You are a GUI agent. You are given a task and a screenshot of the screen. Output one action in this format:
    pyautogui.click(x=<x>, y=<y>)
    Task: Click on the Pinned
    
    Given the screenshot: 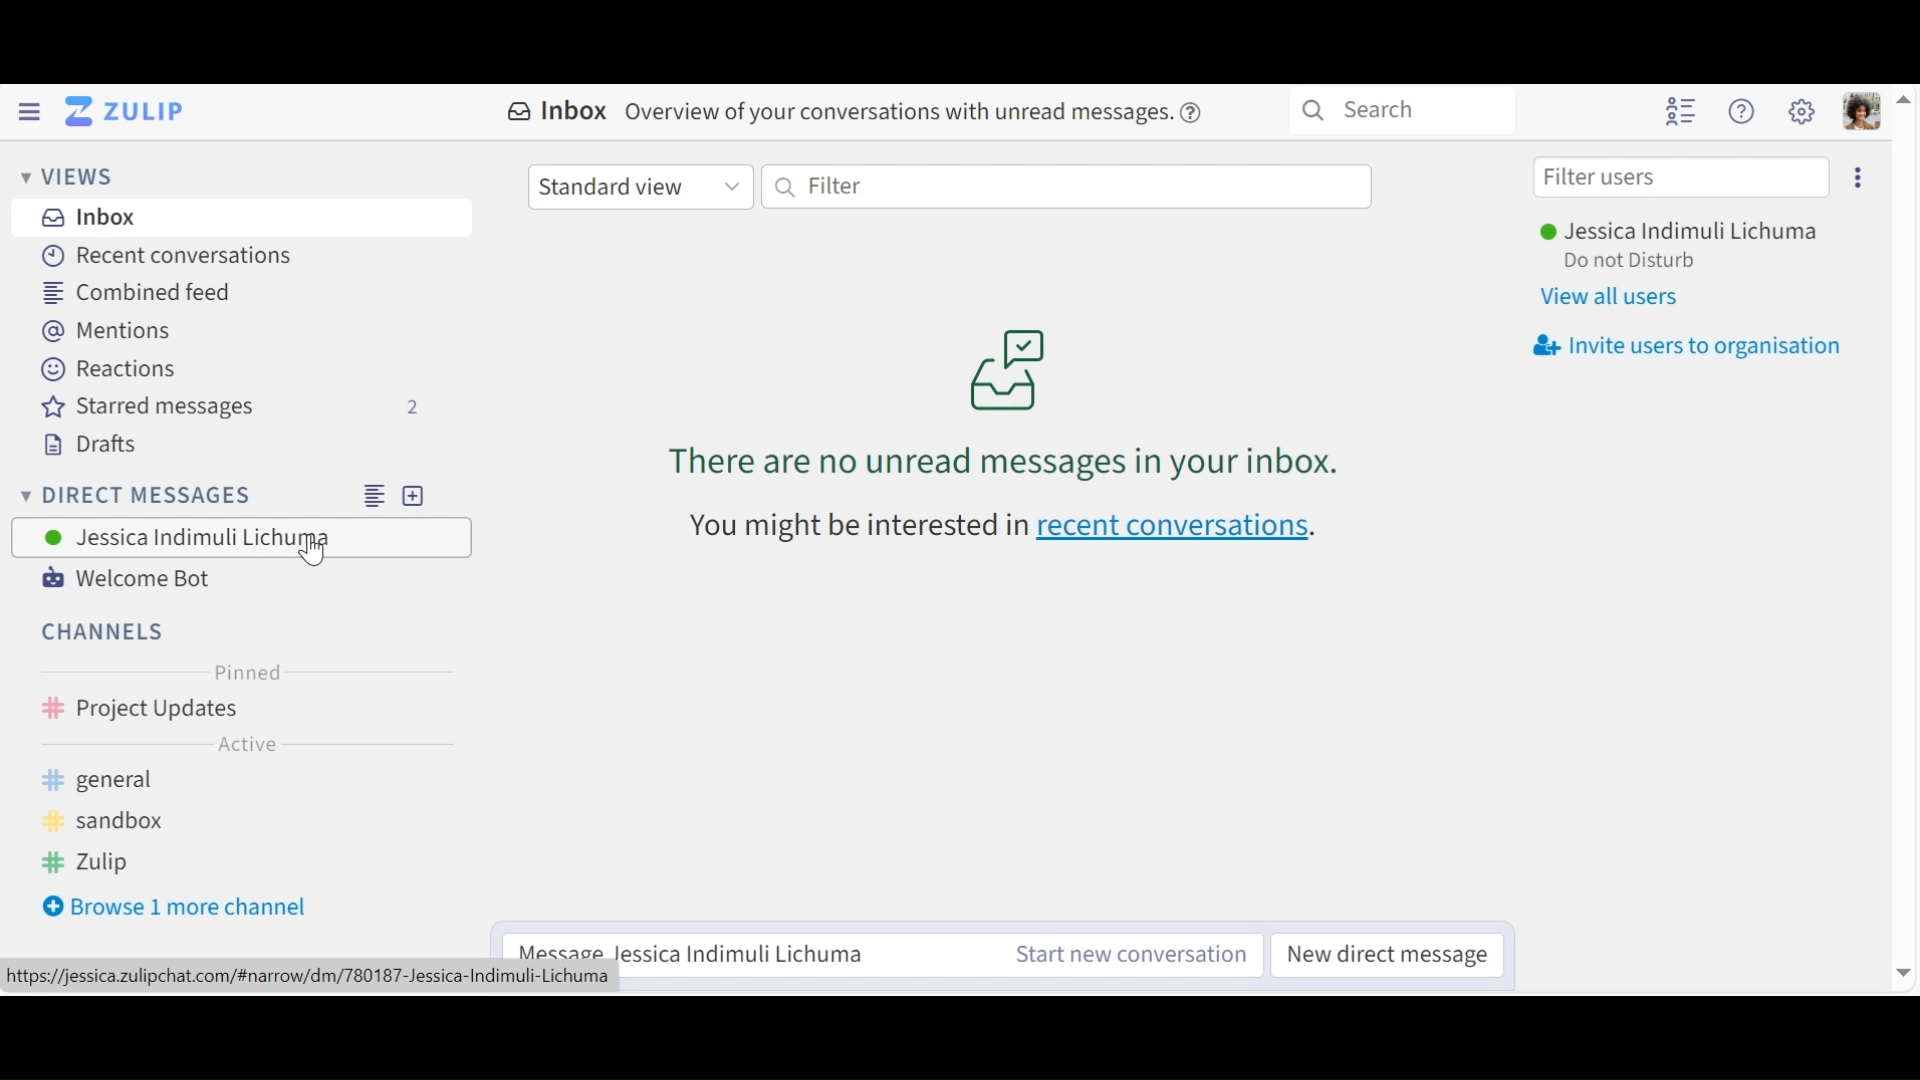 What is the action you would take?
    pyautogui.click(x=244, y=673)
    